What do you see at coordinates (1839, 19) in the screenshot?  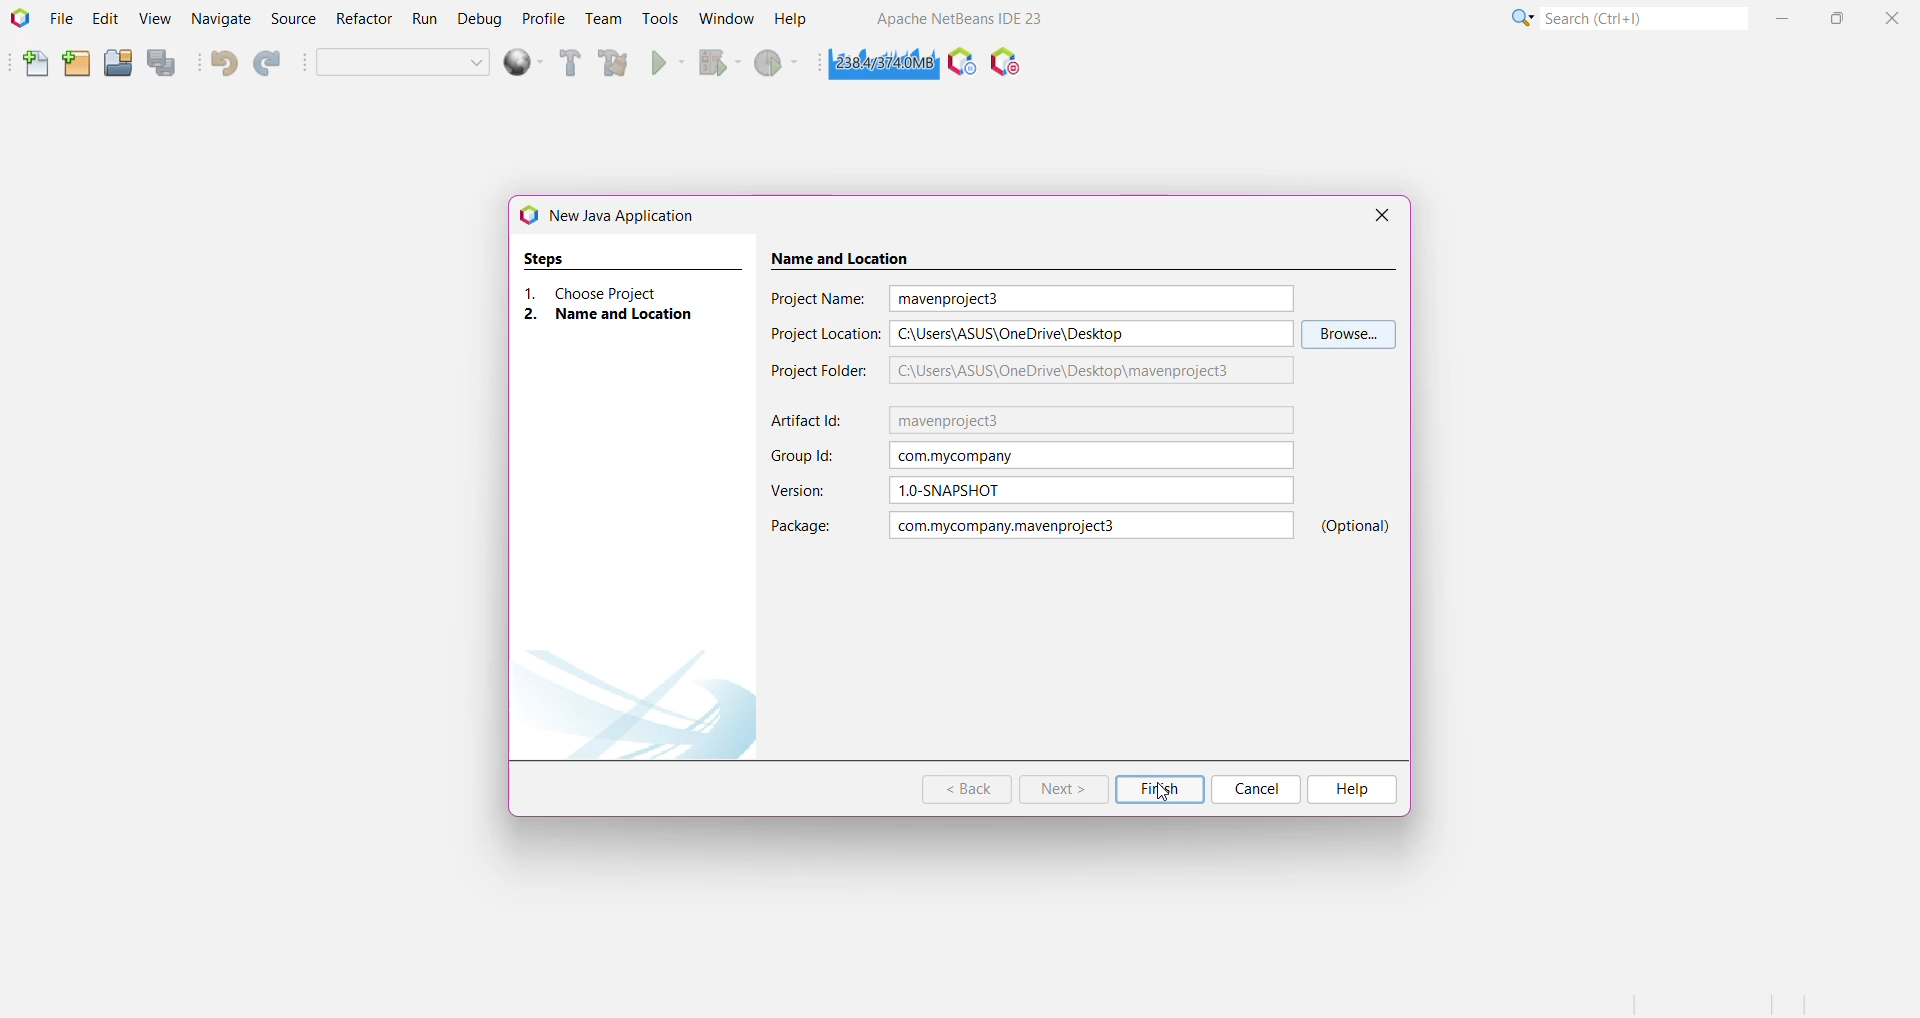 I see `Maximize` at bounding box center [1839, 19].